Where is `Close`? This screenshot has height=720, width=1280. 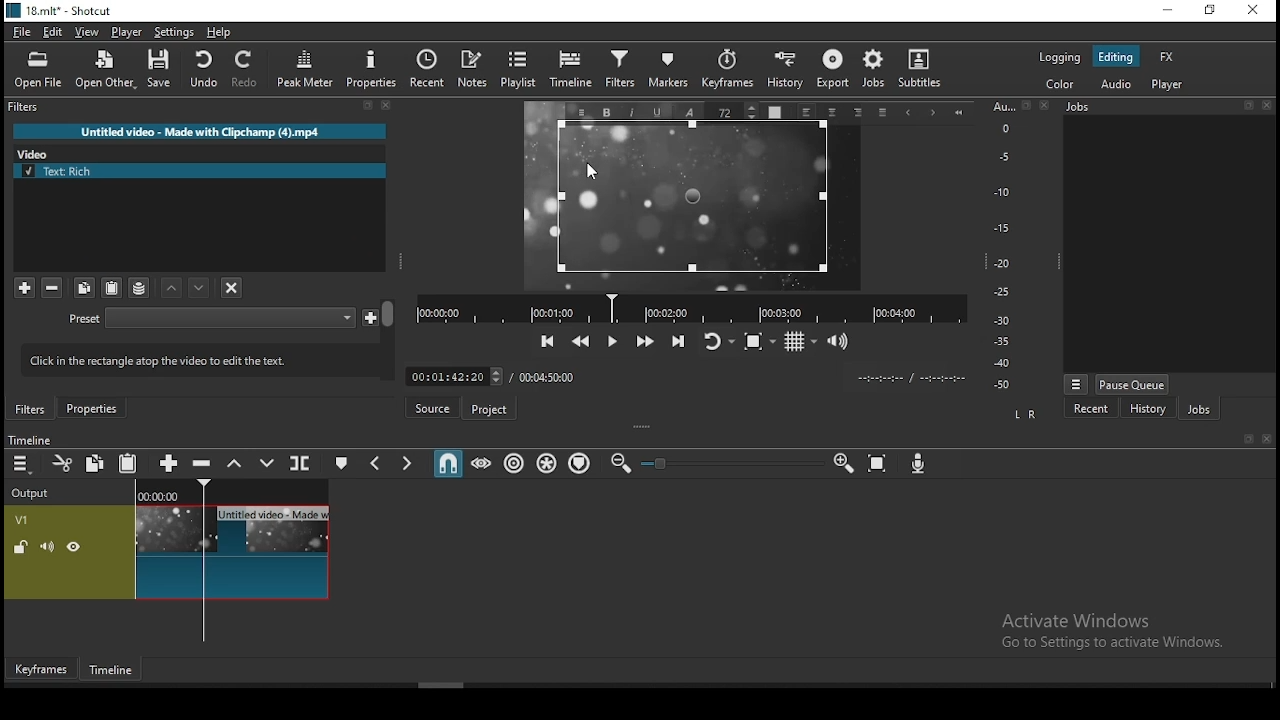
Close is located at coordinates (387, 105).